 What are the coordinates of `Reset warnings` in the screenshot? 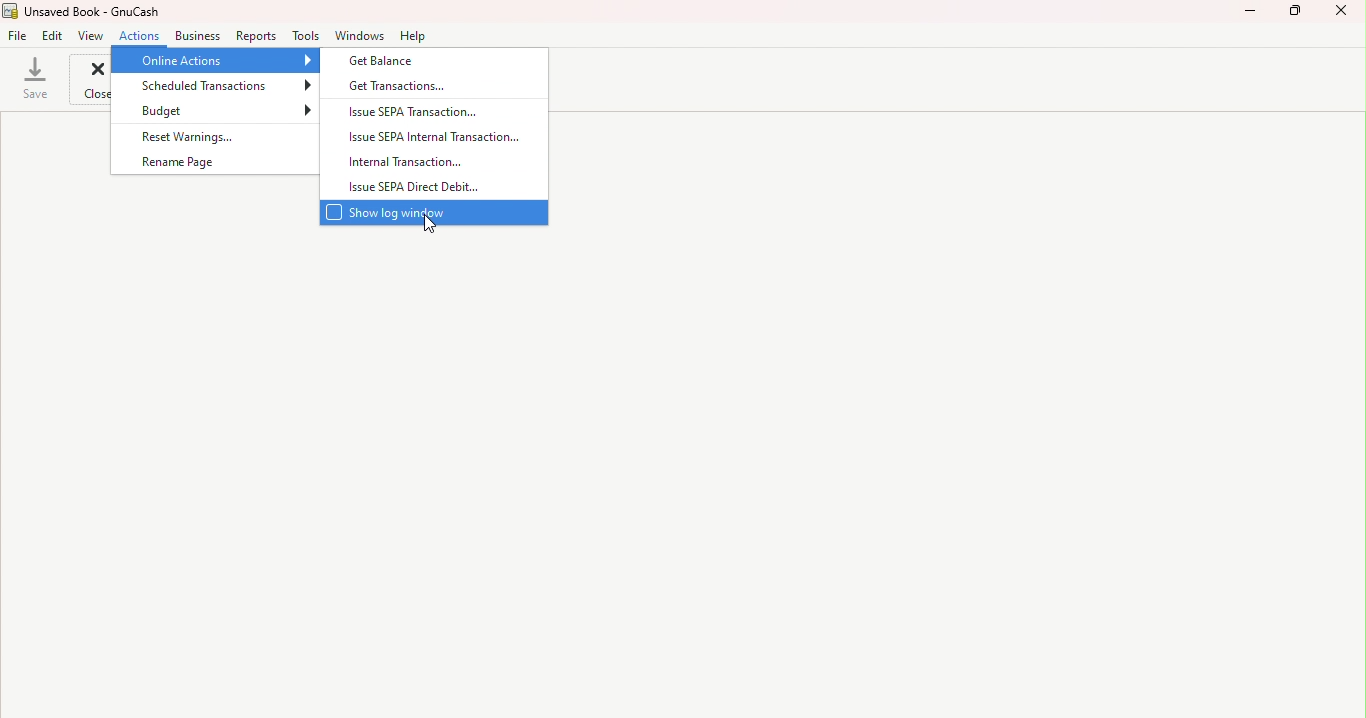 It's located at (202, 136).